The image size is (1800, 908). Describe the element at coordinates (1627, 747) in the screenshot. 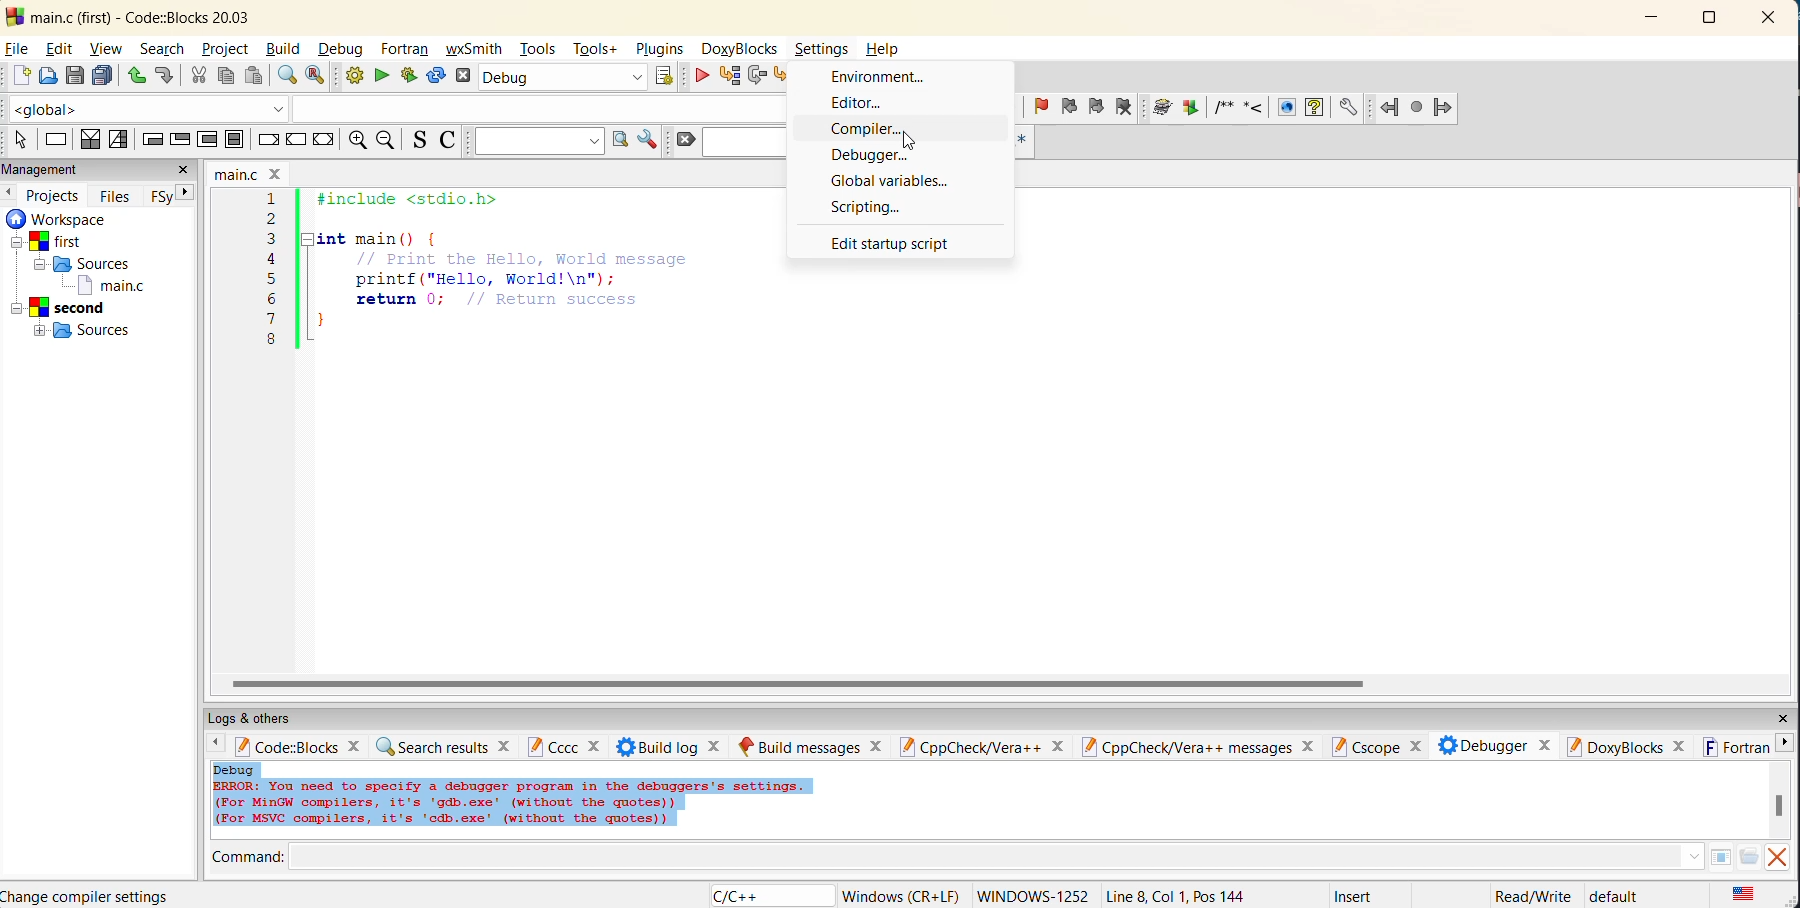

I see `doxyblocks` at that location.